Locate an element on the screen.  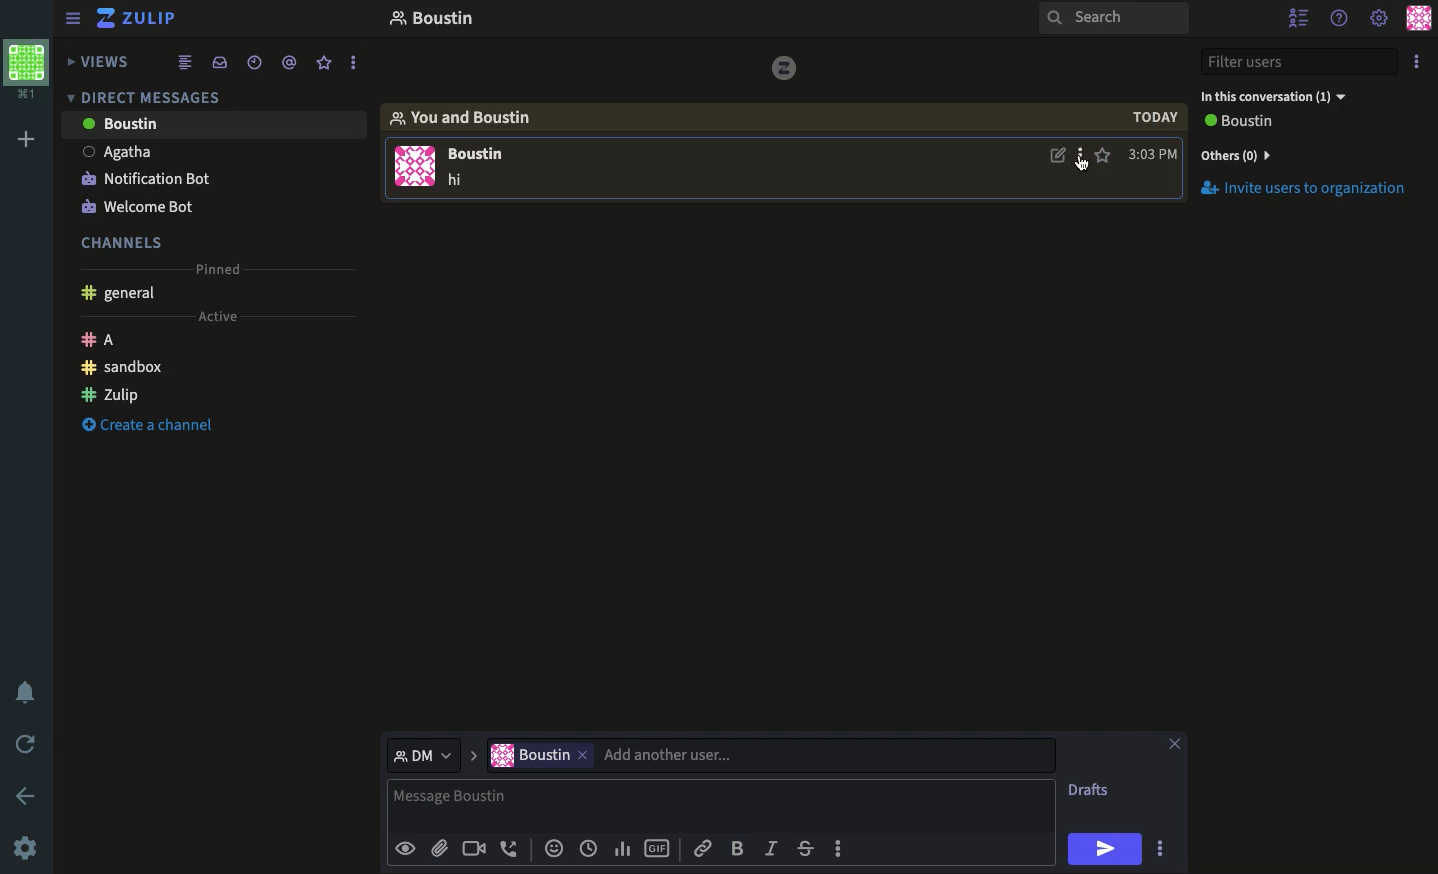
You and user is located at coordinates (470, 117).